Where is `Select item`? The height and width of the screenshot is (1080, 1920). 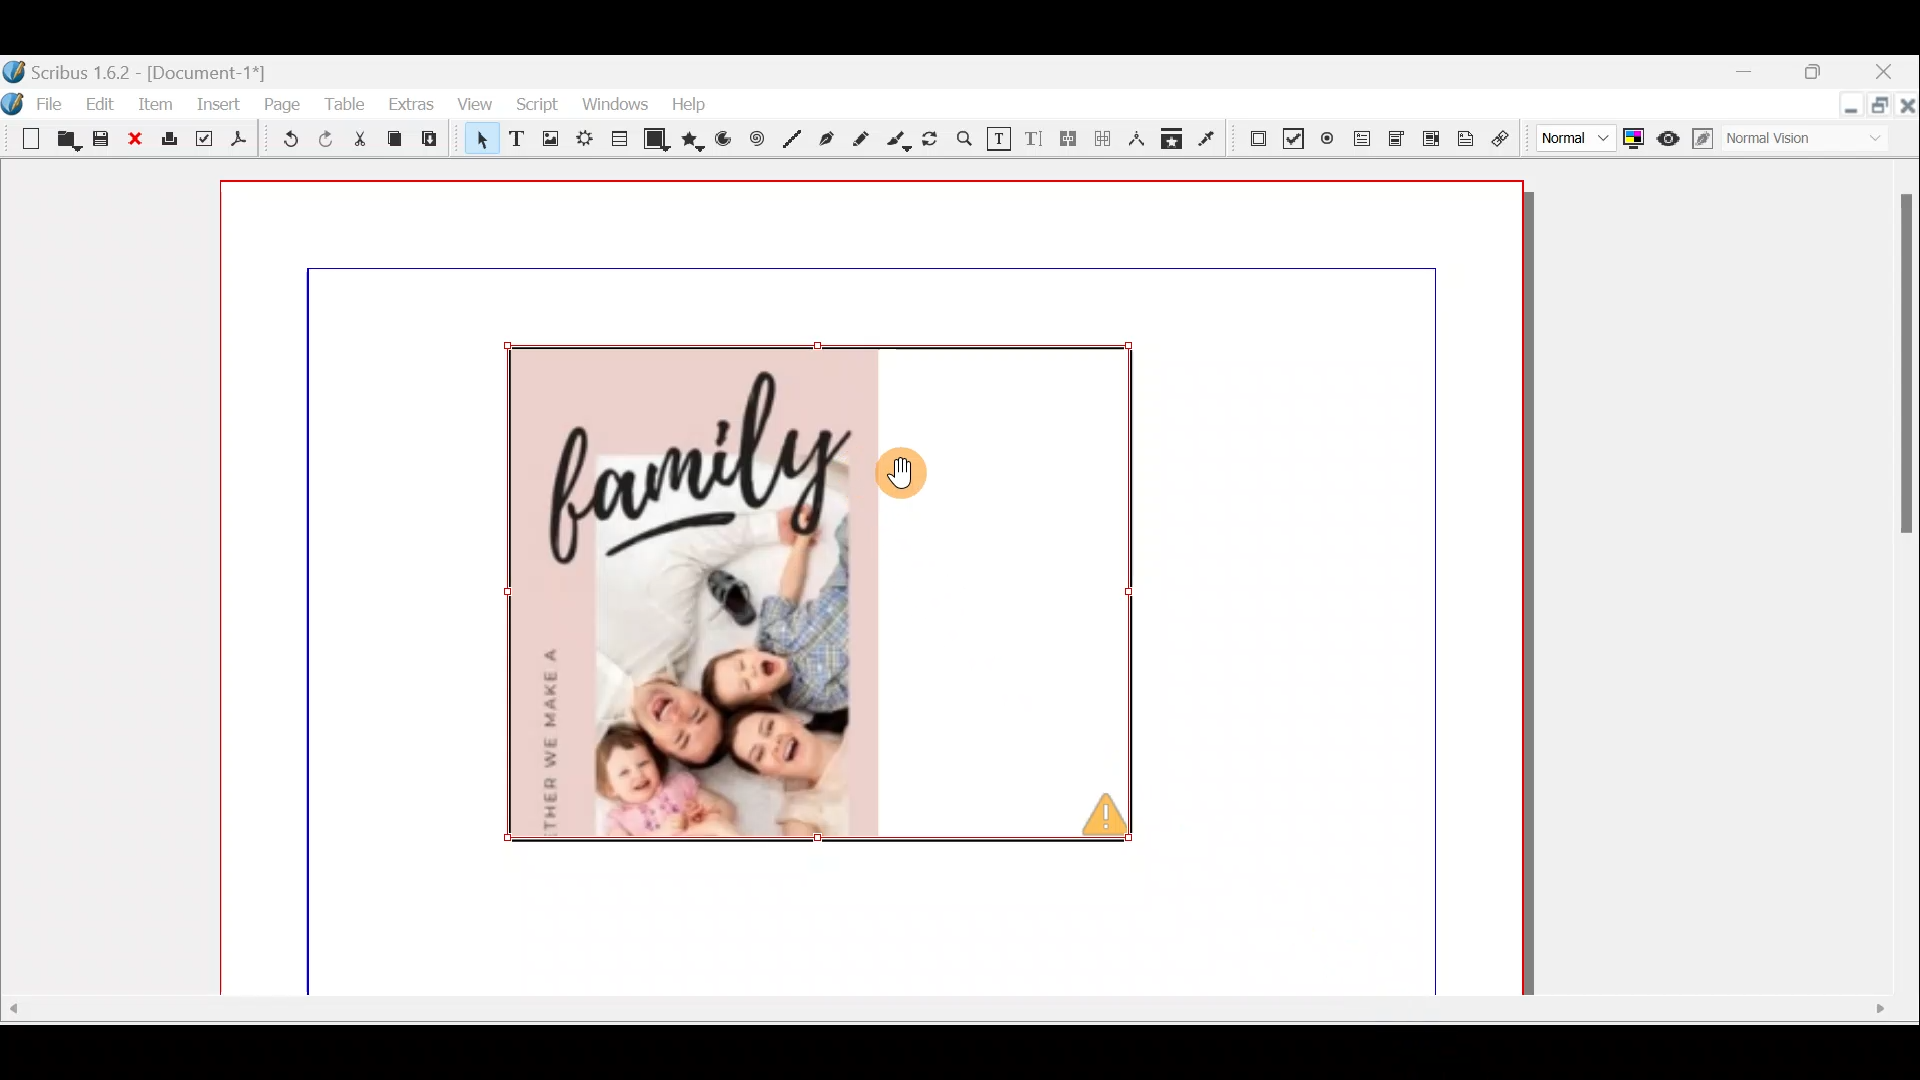
Select item is located at coordinates (477, 142).